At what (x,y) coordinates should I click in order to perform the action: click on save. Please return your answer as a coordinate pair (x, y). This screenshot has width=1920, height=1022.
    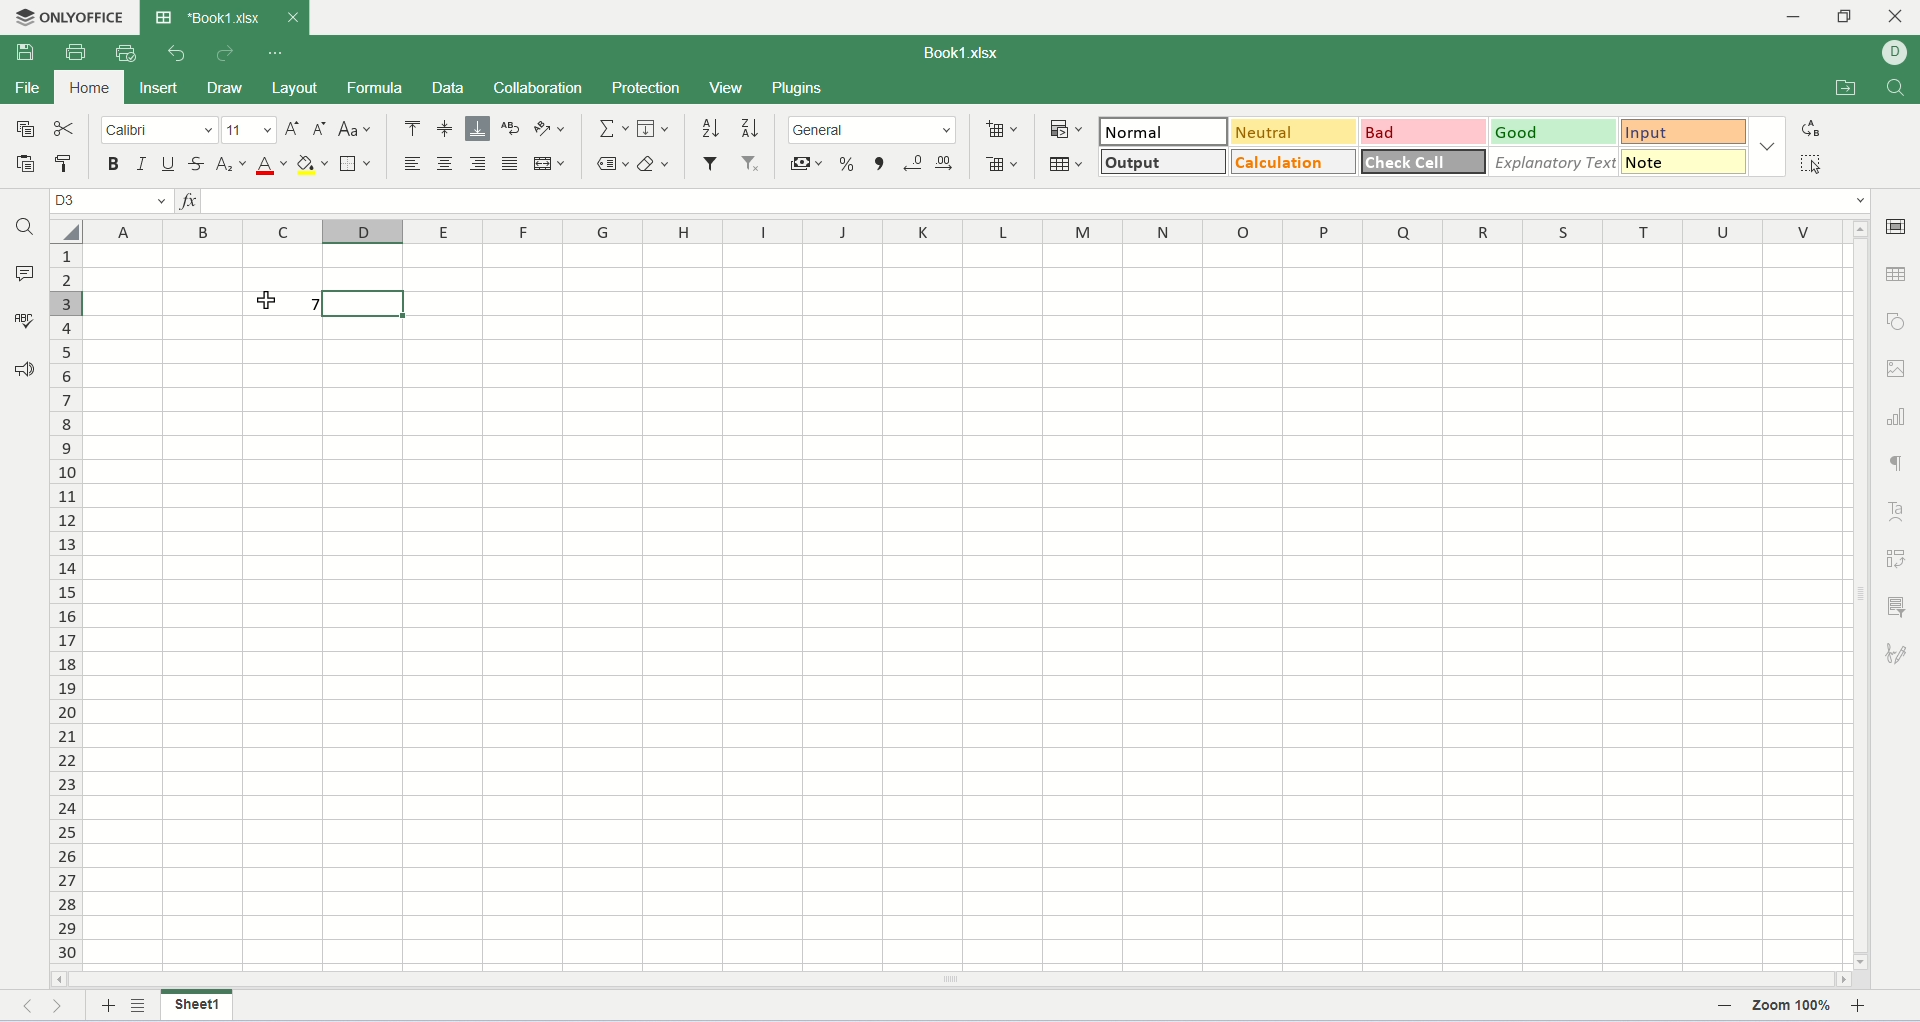
    Looking at the image, I should click on (30, 53).